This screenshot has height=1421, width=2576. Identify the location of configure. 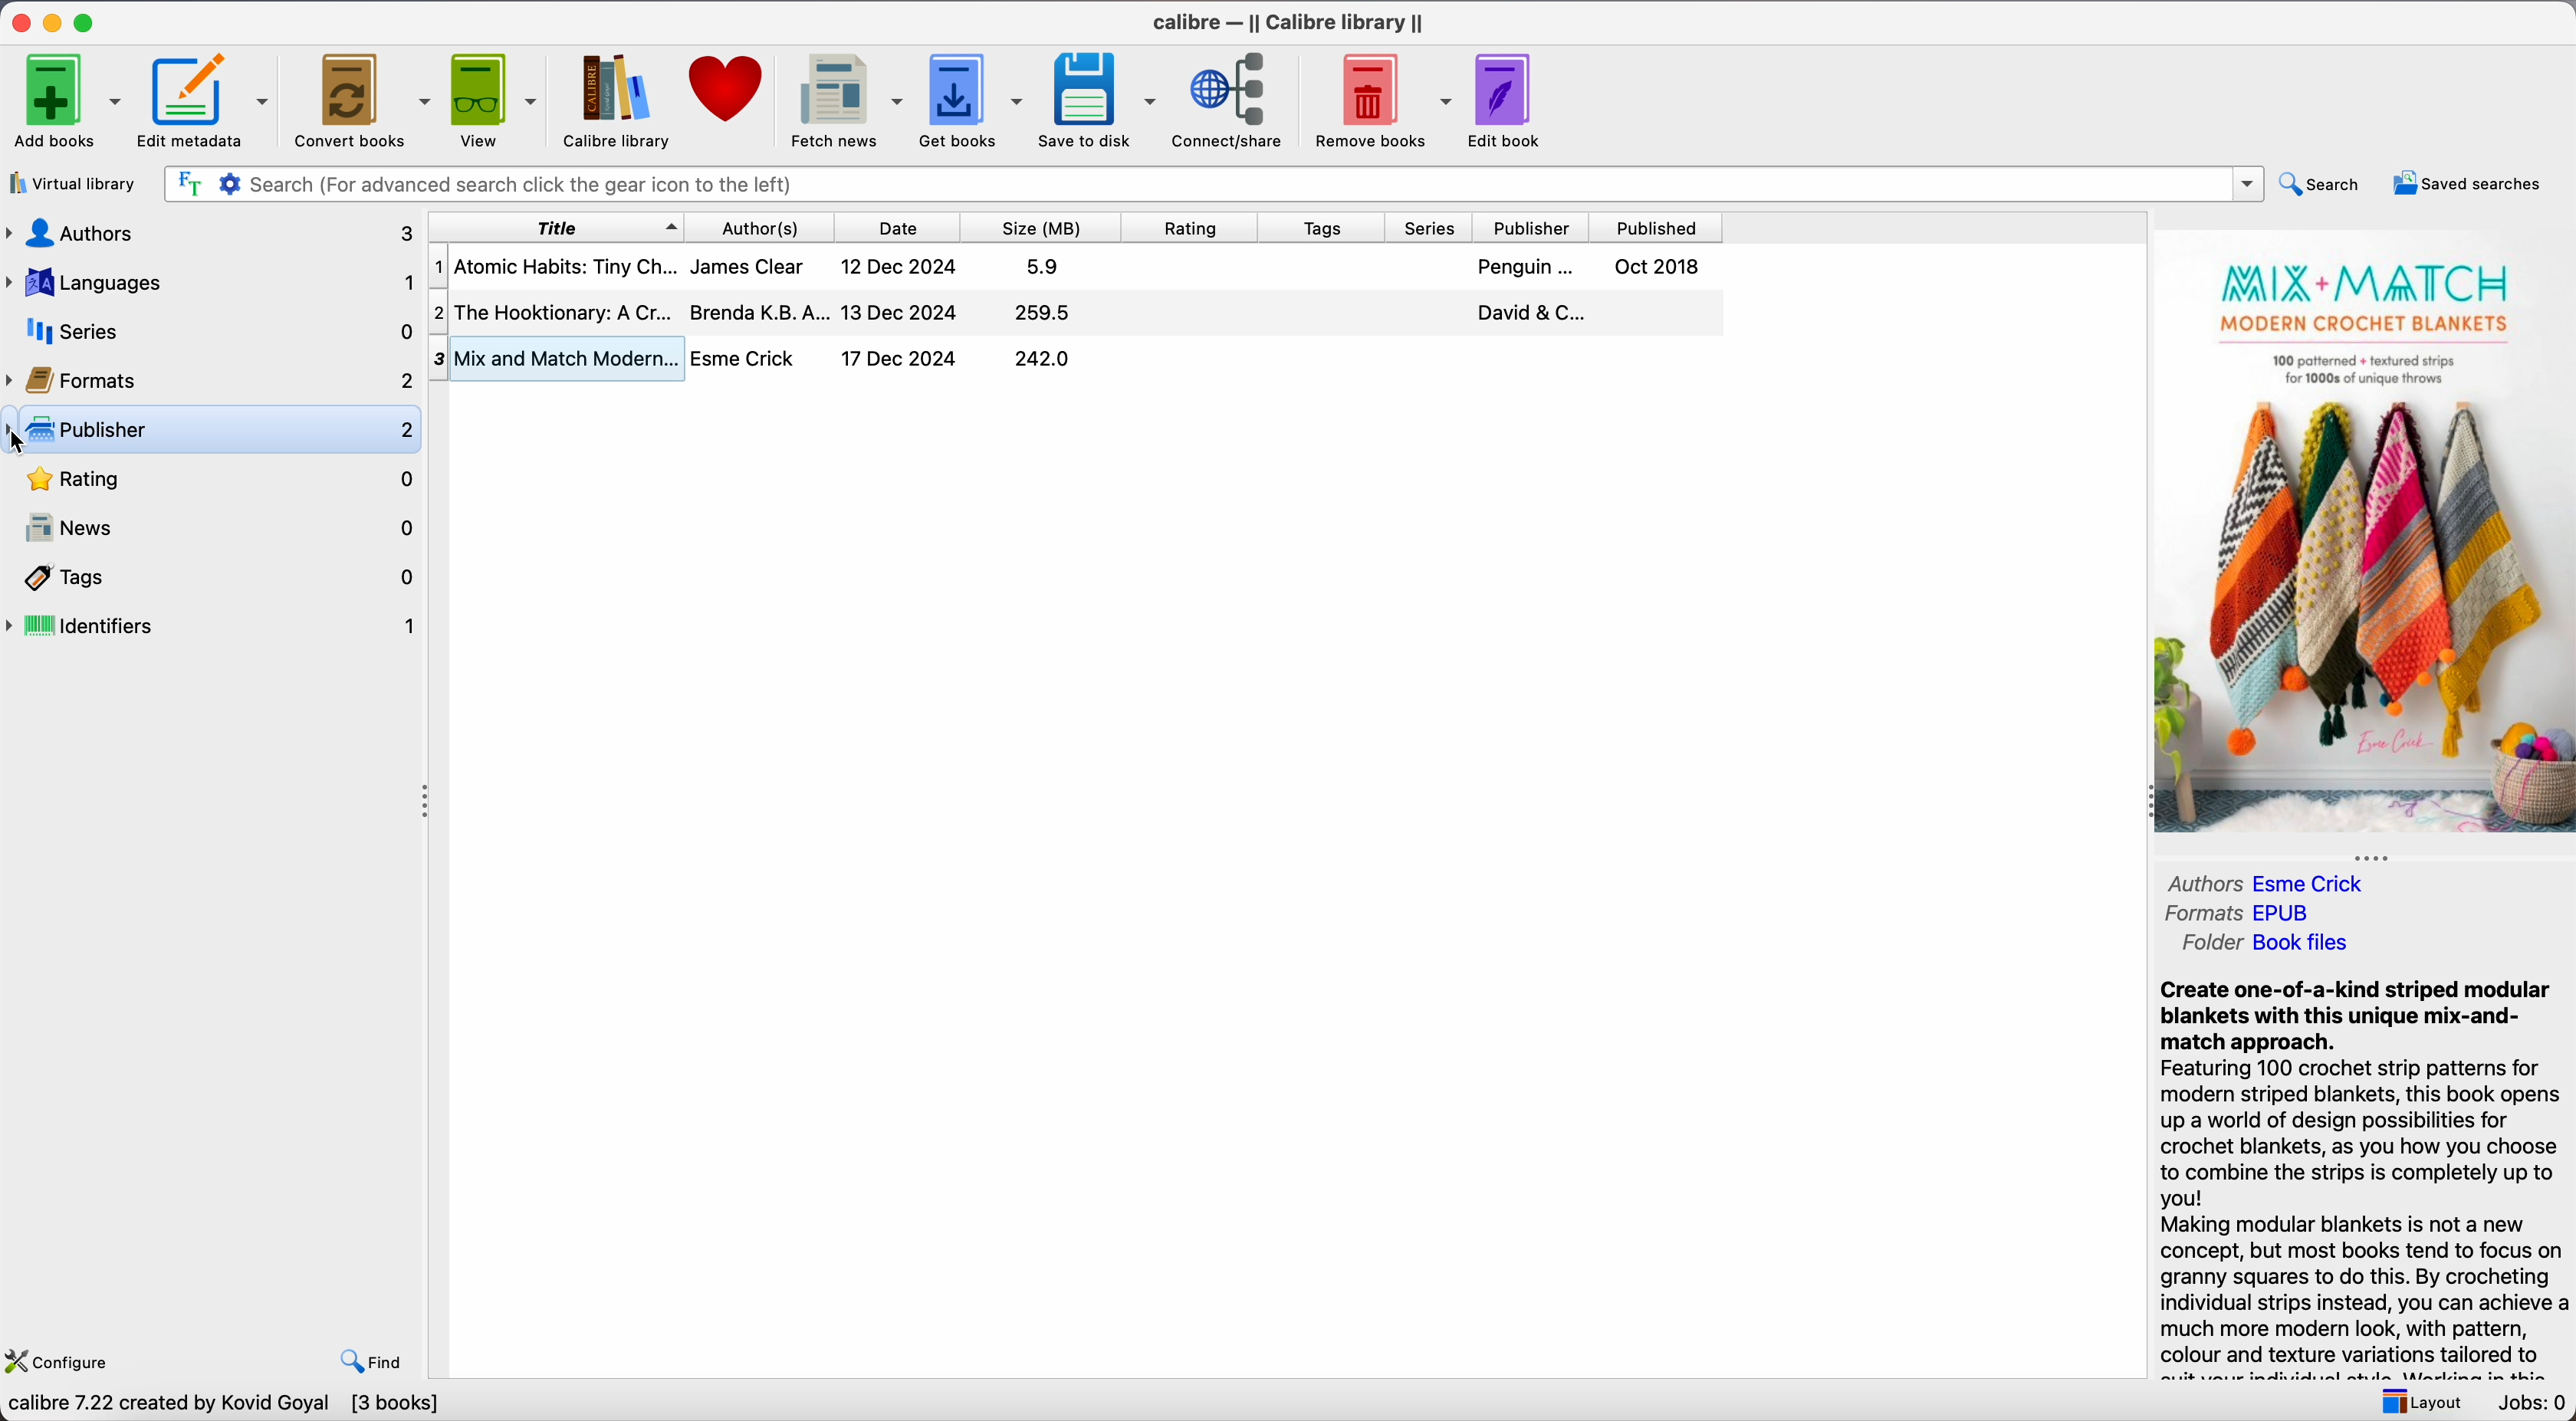
(66, 1358).